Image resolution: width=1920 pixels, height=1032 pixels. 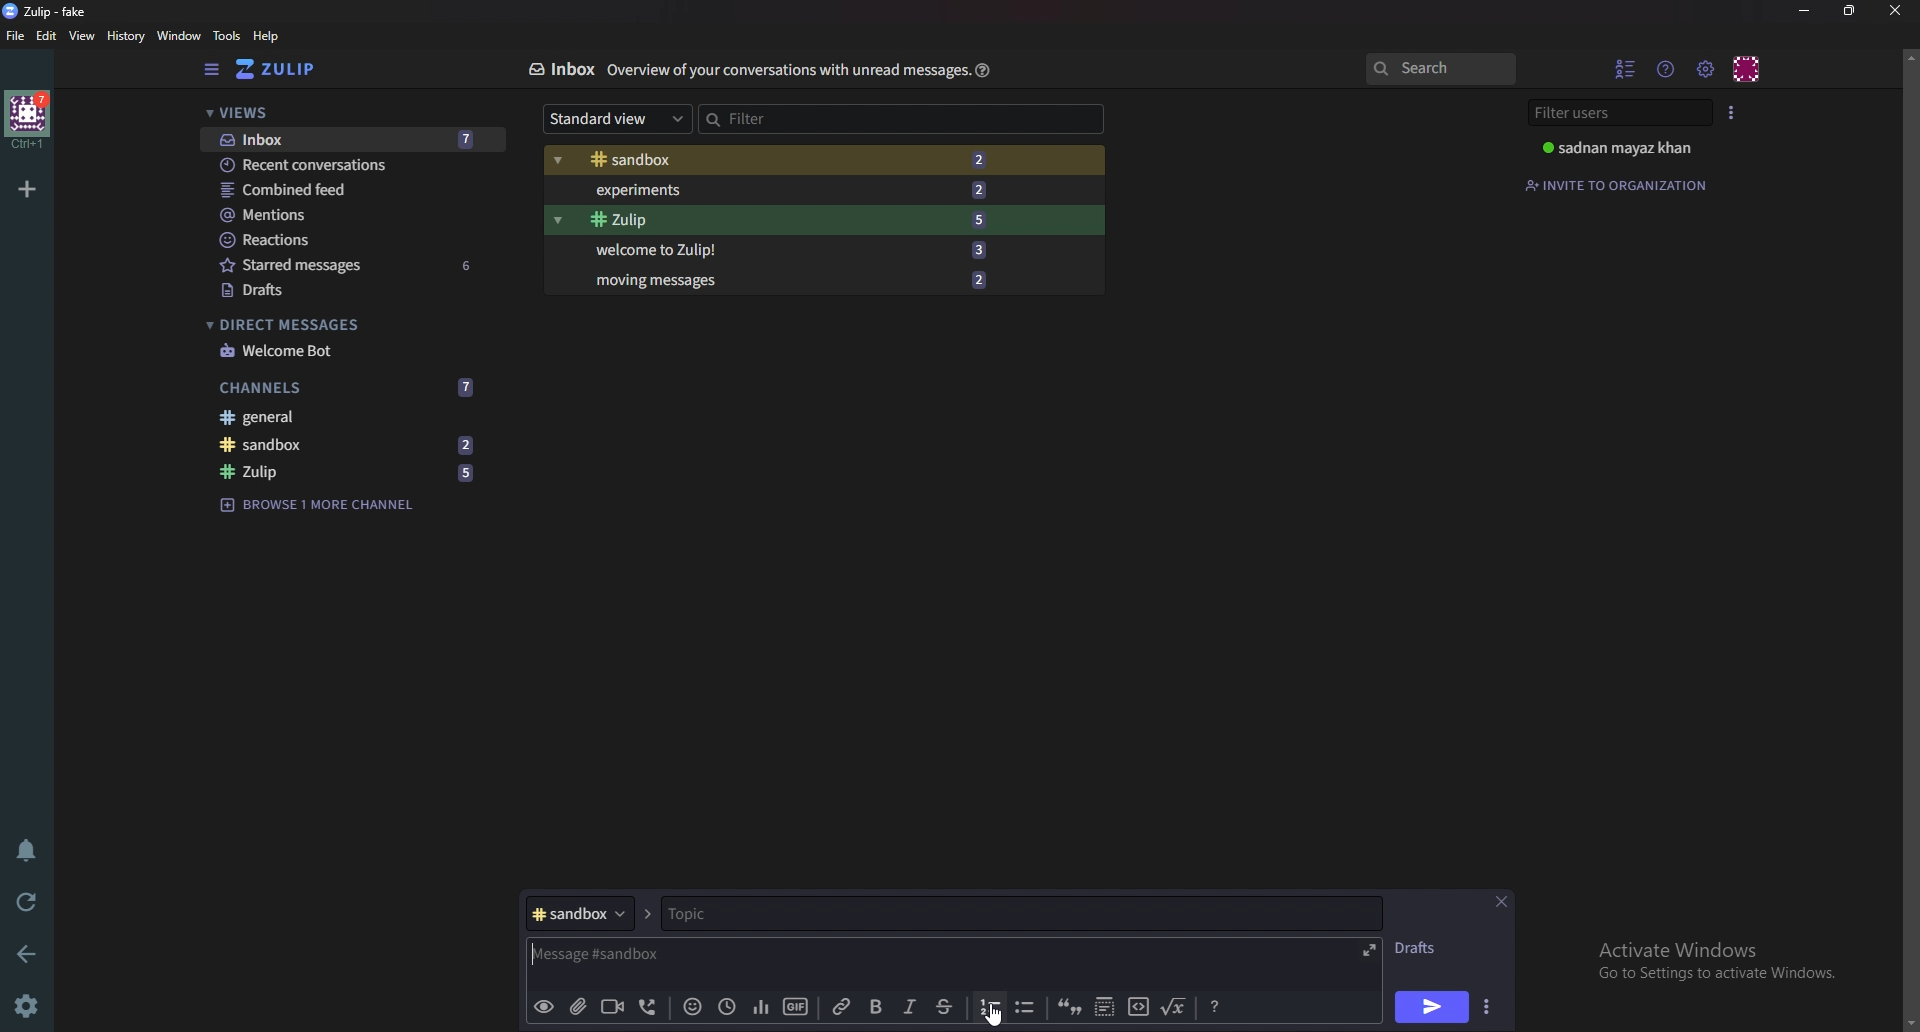 I want to click on Inbox, so click(x=560, y=69).